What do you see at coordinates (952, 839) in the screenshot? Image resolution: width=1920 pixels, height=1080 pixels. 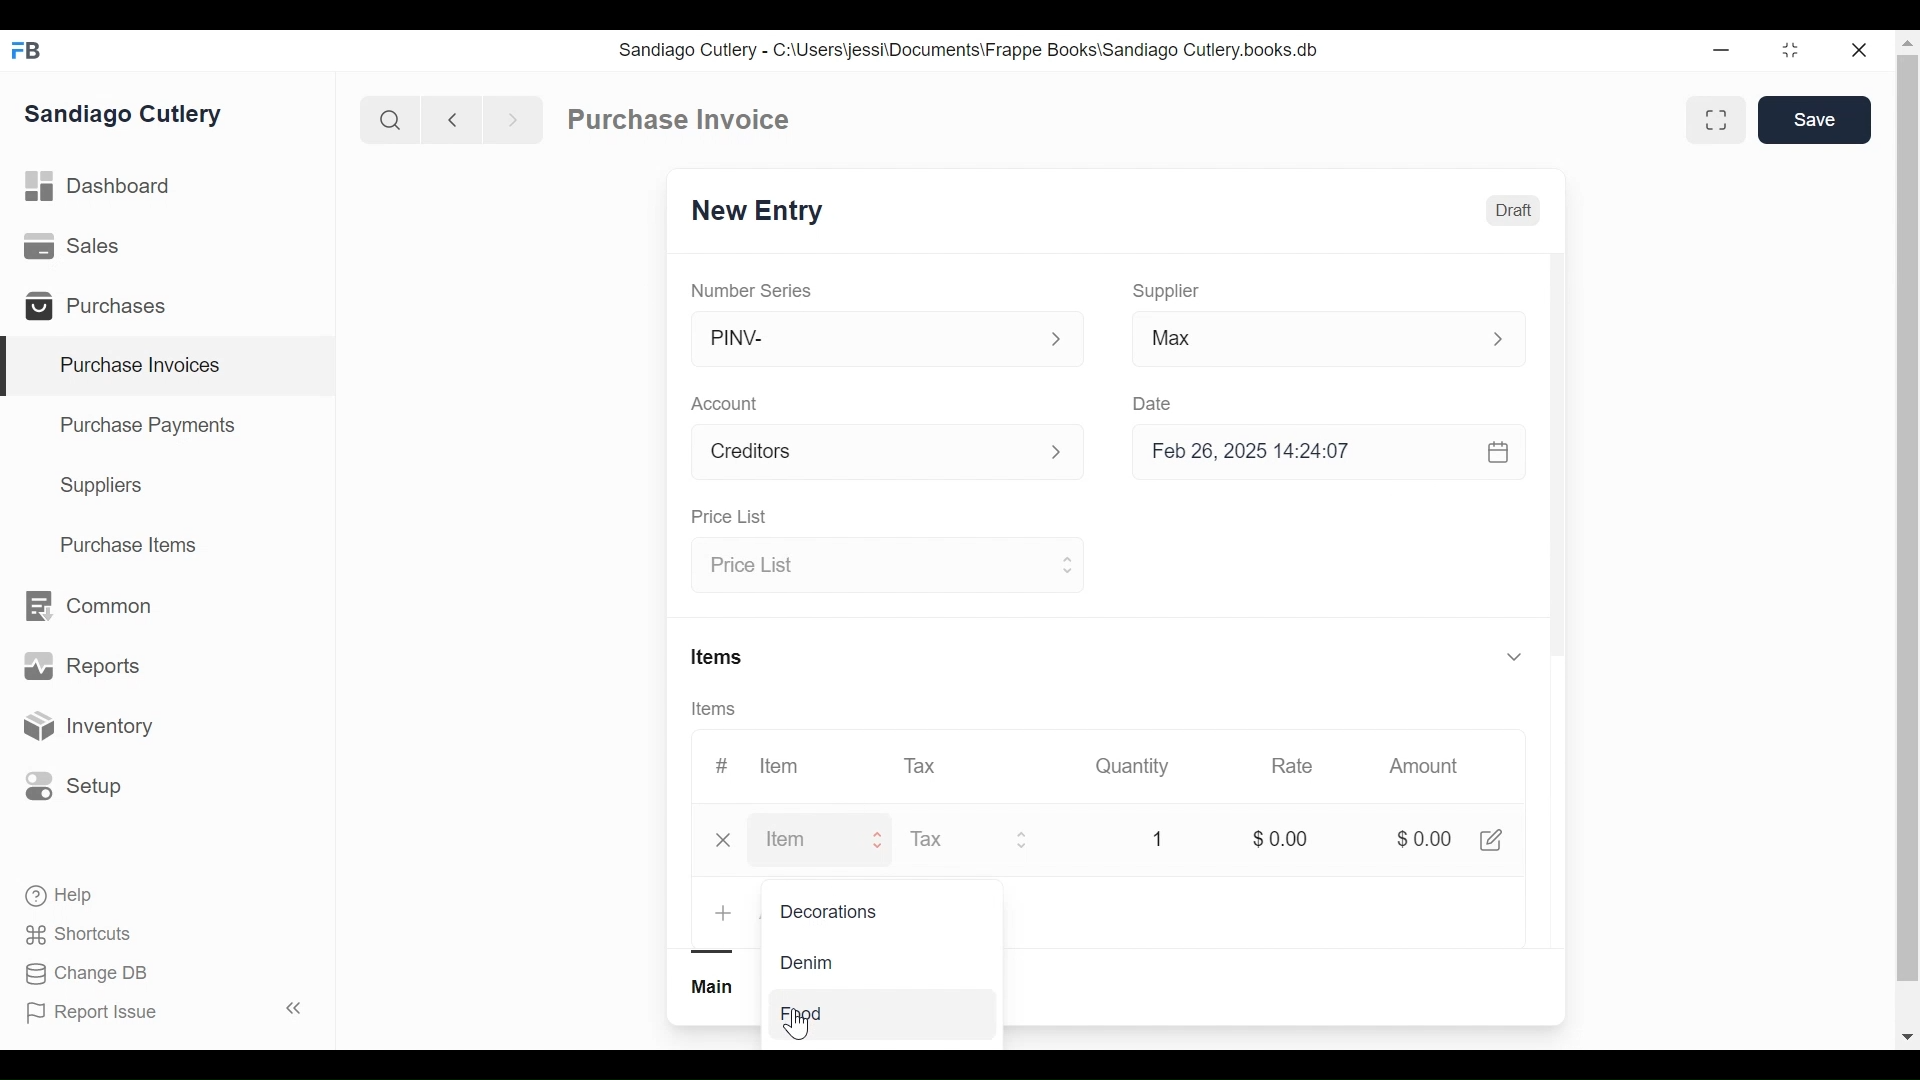 I see `Tax` at bounding box center [952, 839].